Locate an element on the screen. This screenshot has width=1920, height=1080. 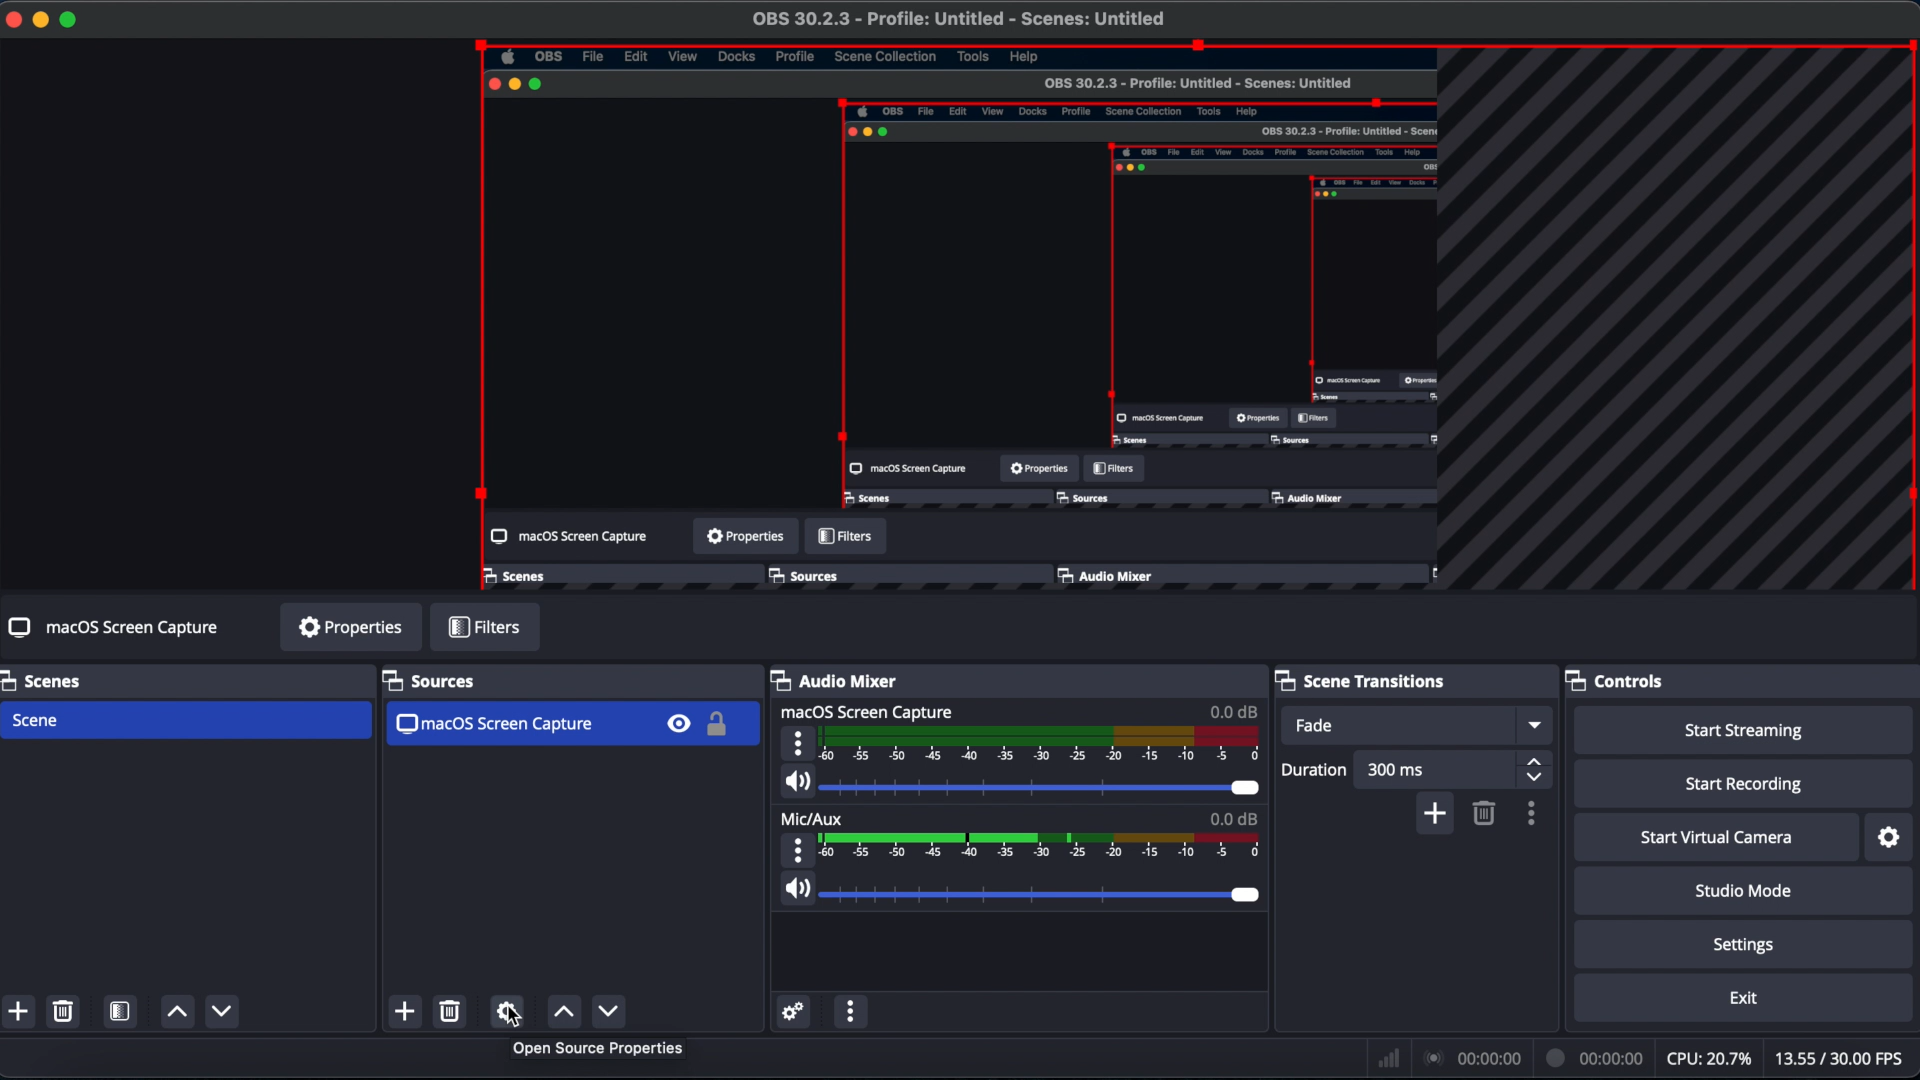
CPU usage is located at coordinates (1710, 1058).